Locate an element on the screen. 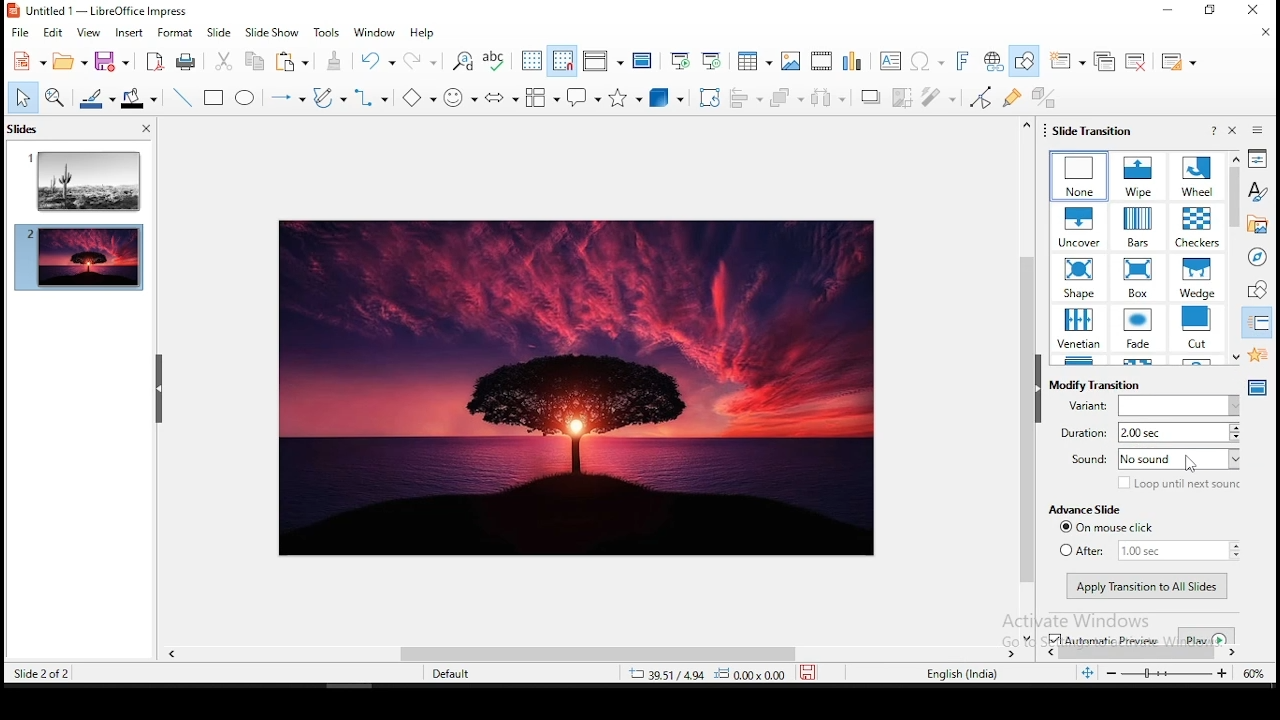  close is located at coordinates (146, 128).